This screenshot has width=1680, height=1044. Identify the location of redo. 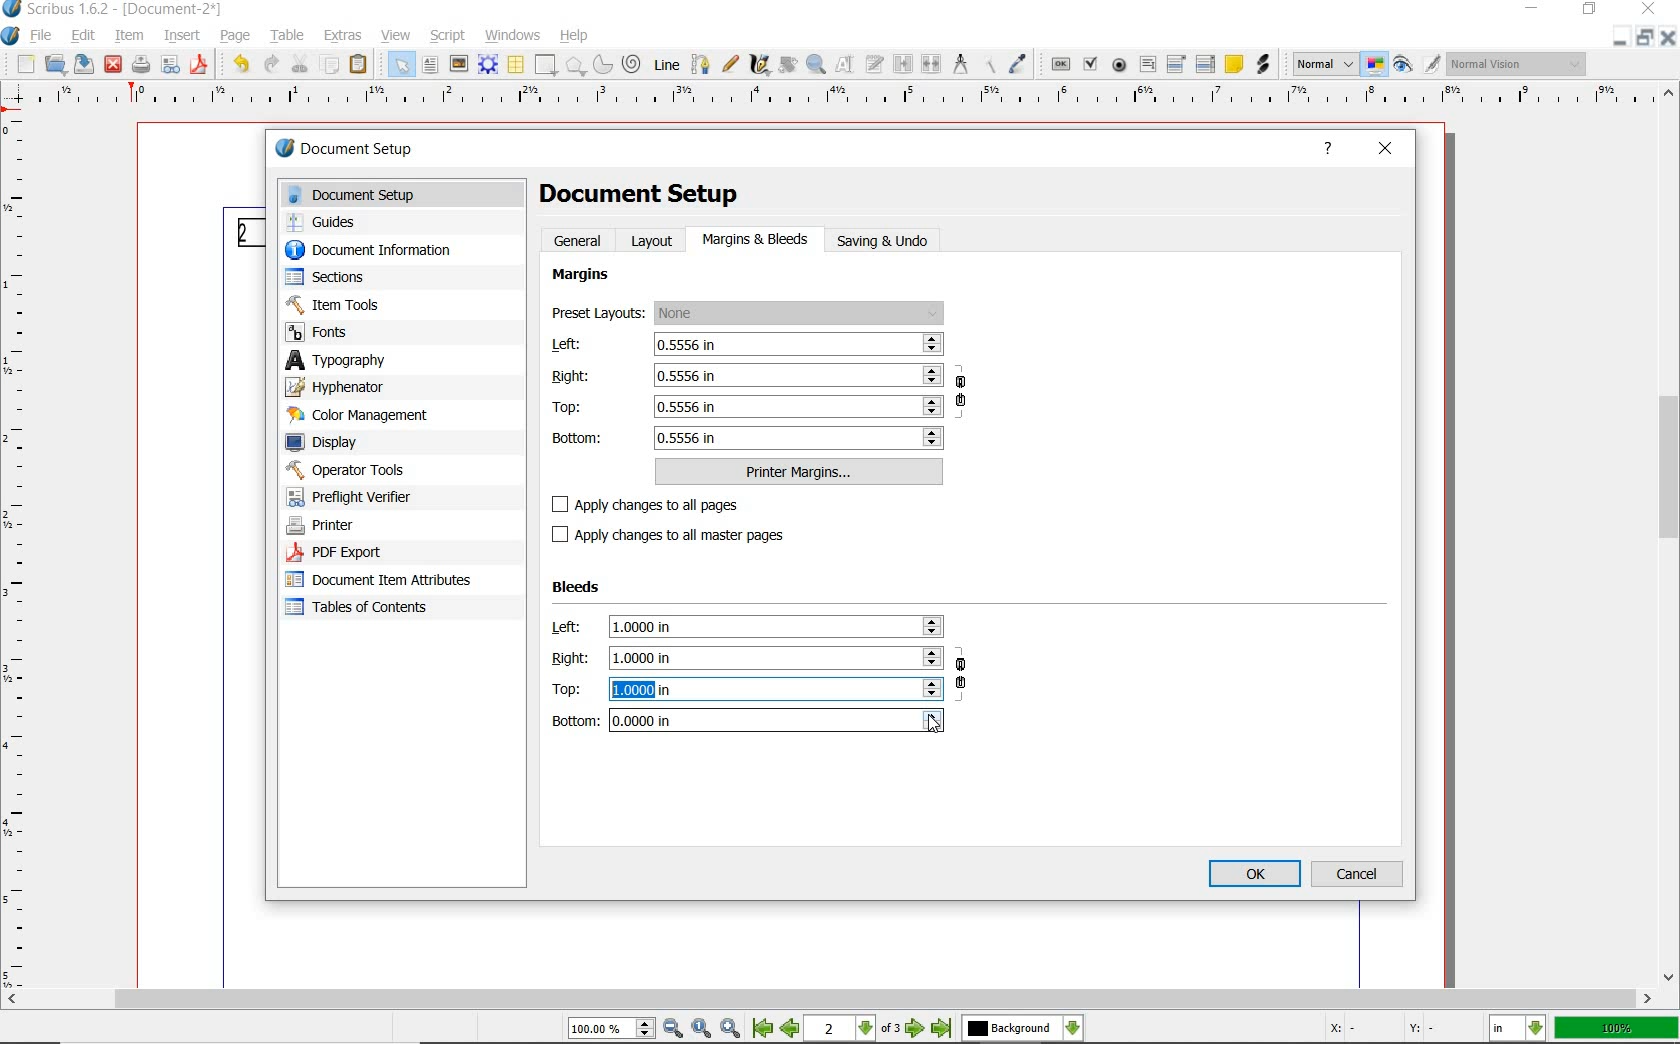
(269, 64).